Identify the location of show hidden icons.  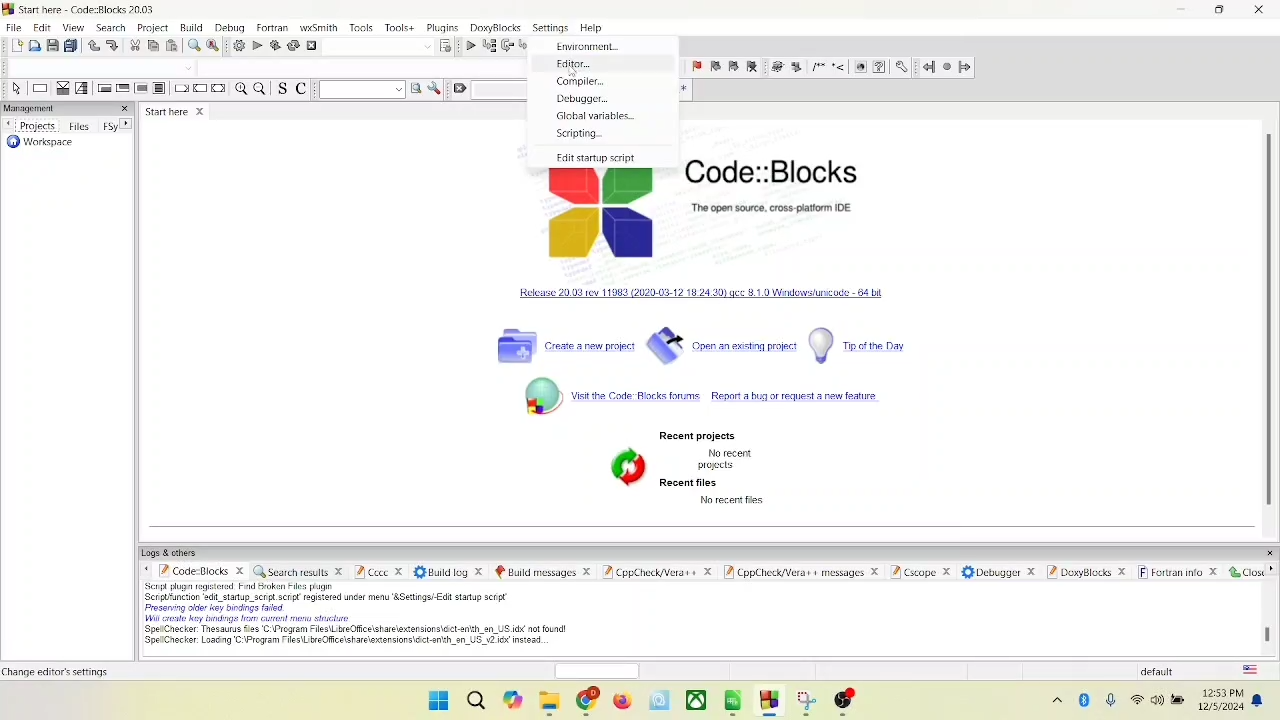
(1048, 703).